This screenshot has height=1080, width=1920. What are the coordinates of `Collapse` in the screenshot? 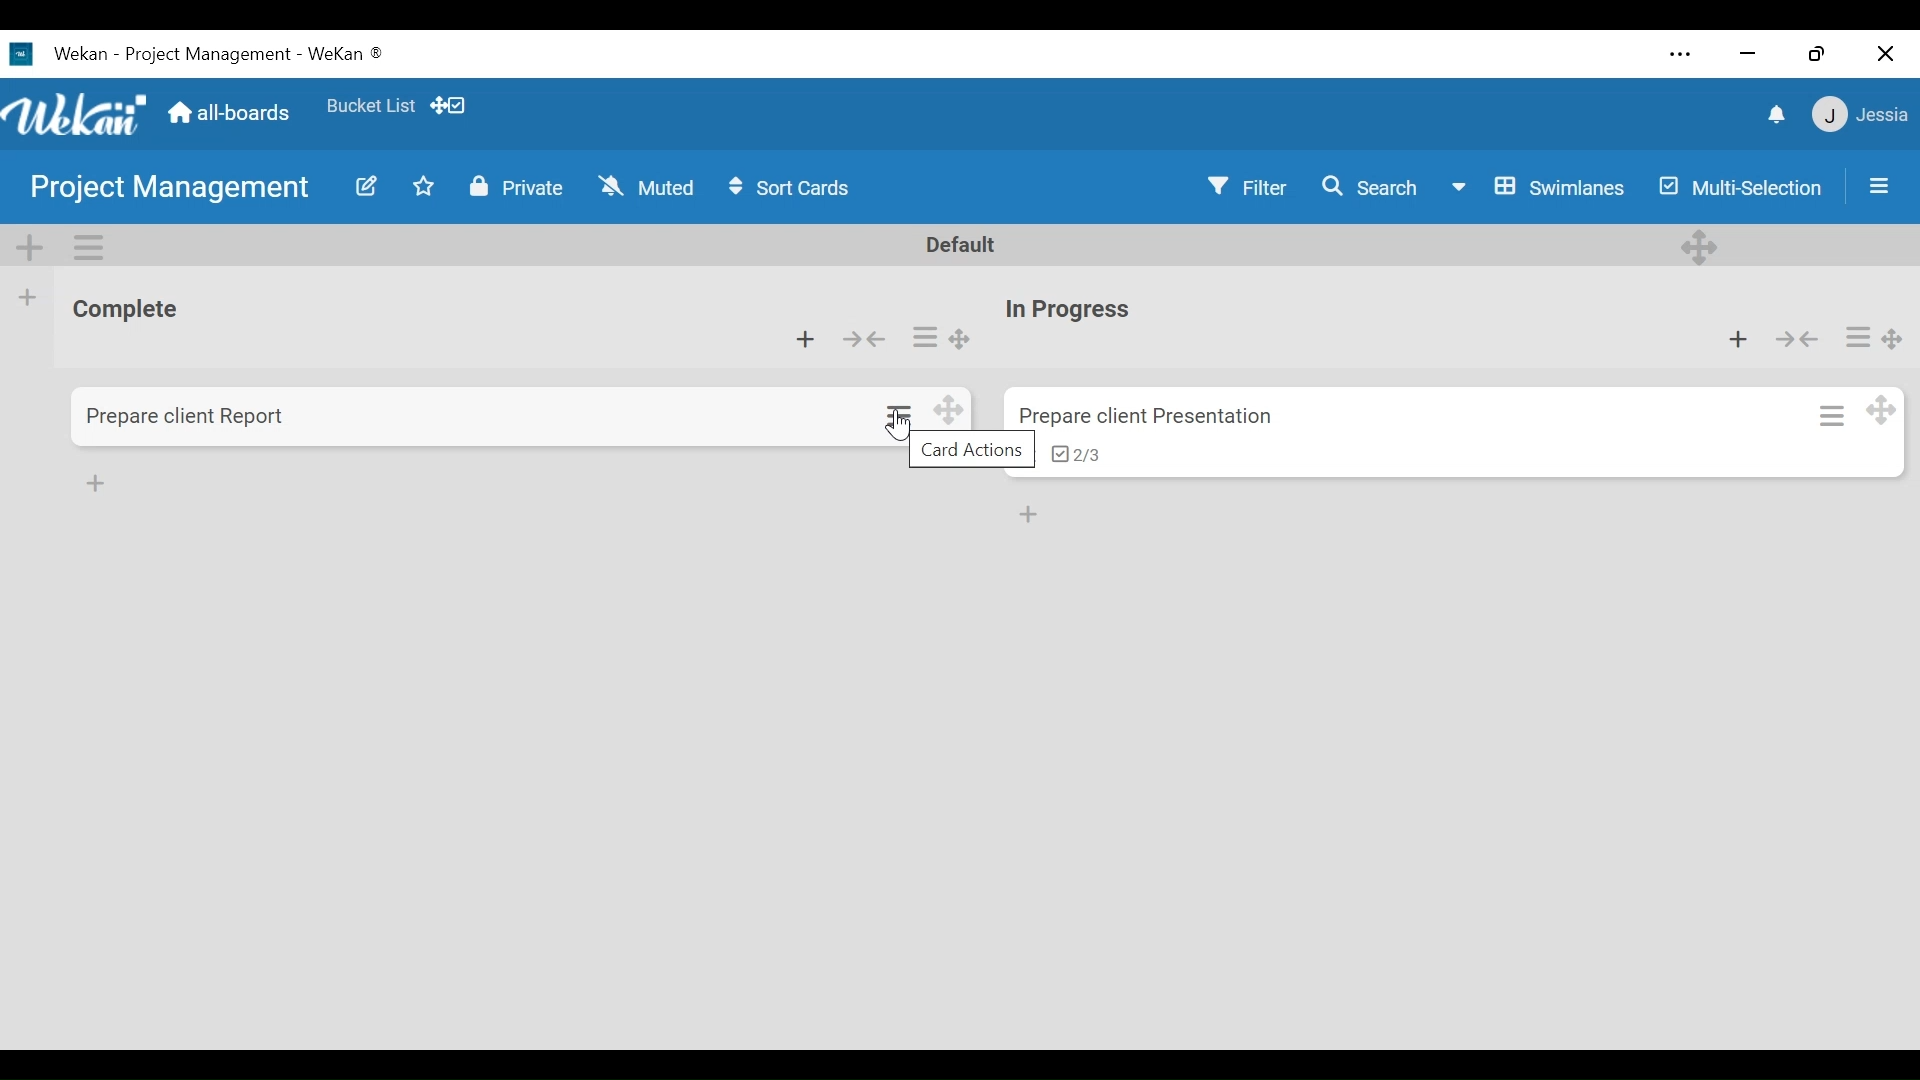 It's located at (862, 339).